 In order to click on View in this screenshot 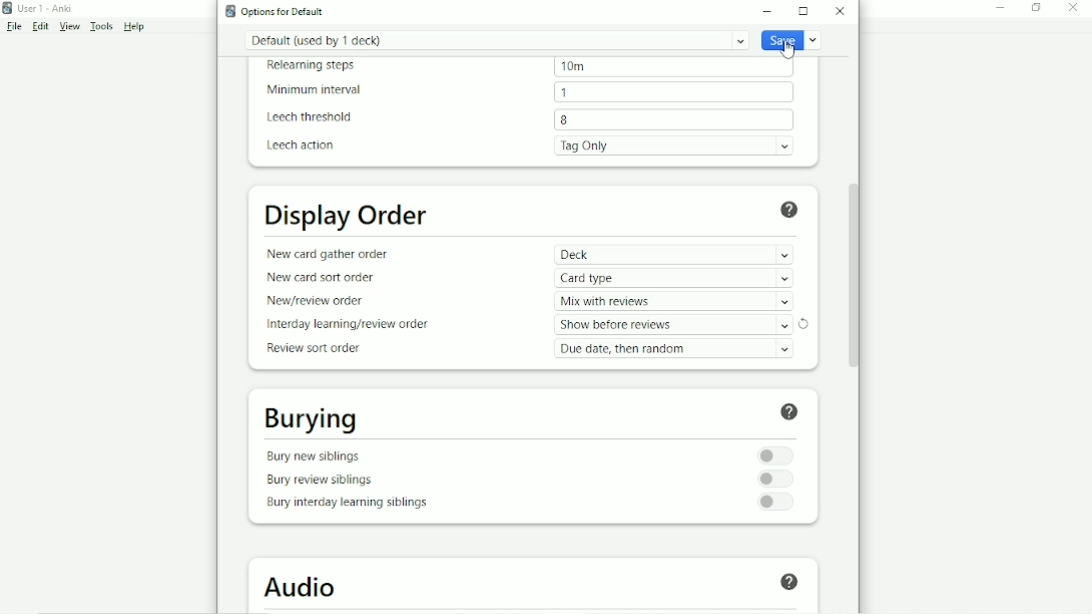, I will do `click(69, 27)`.